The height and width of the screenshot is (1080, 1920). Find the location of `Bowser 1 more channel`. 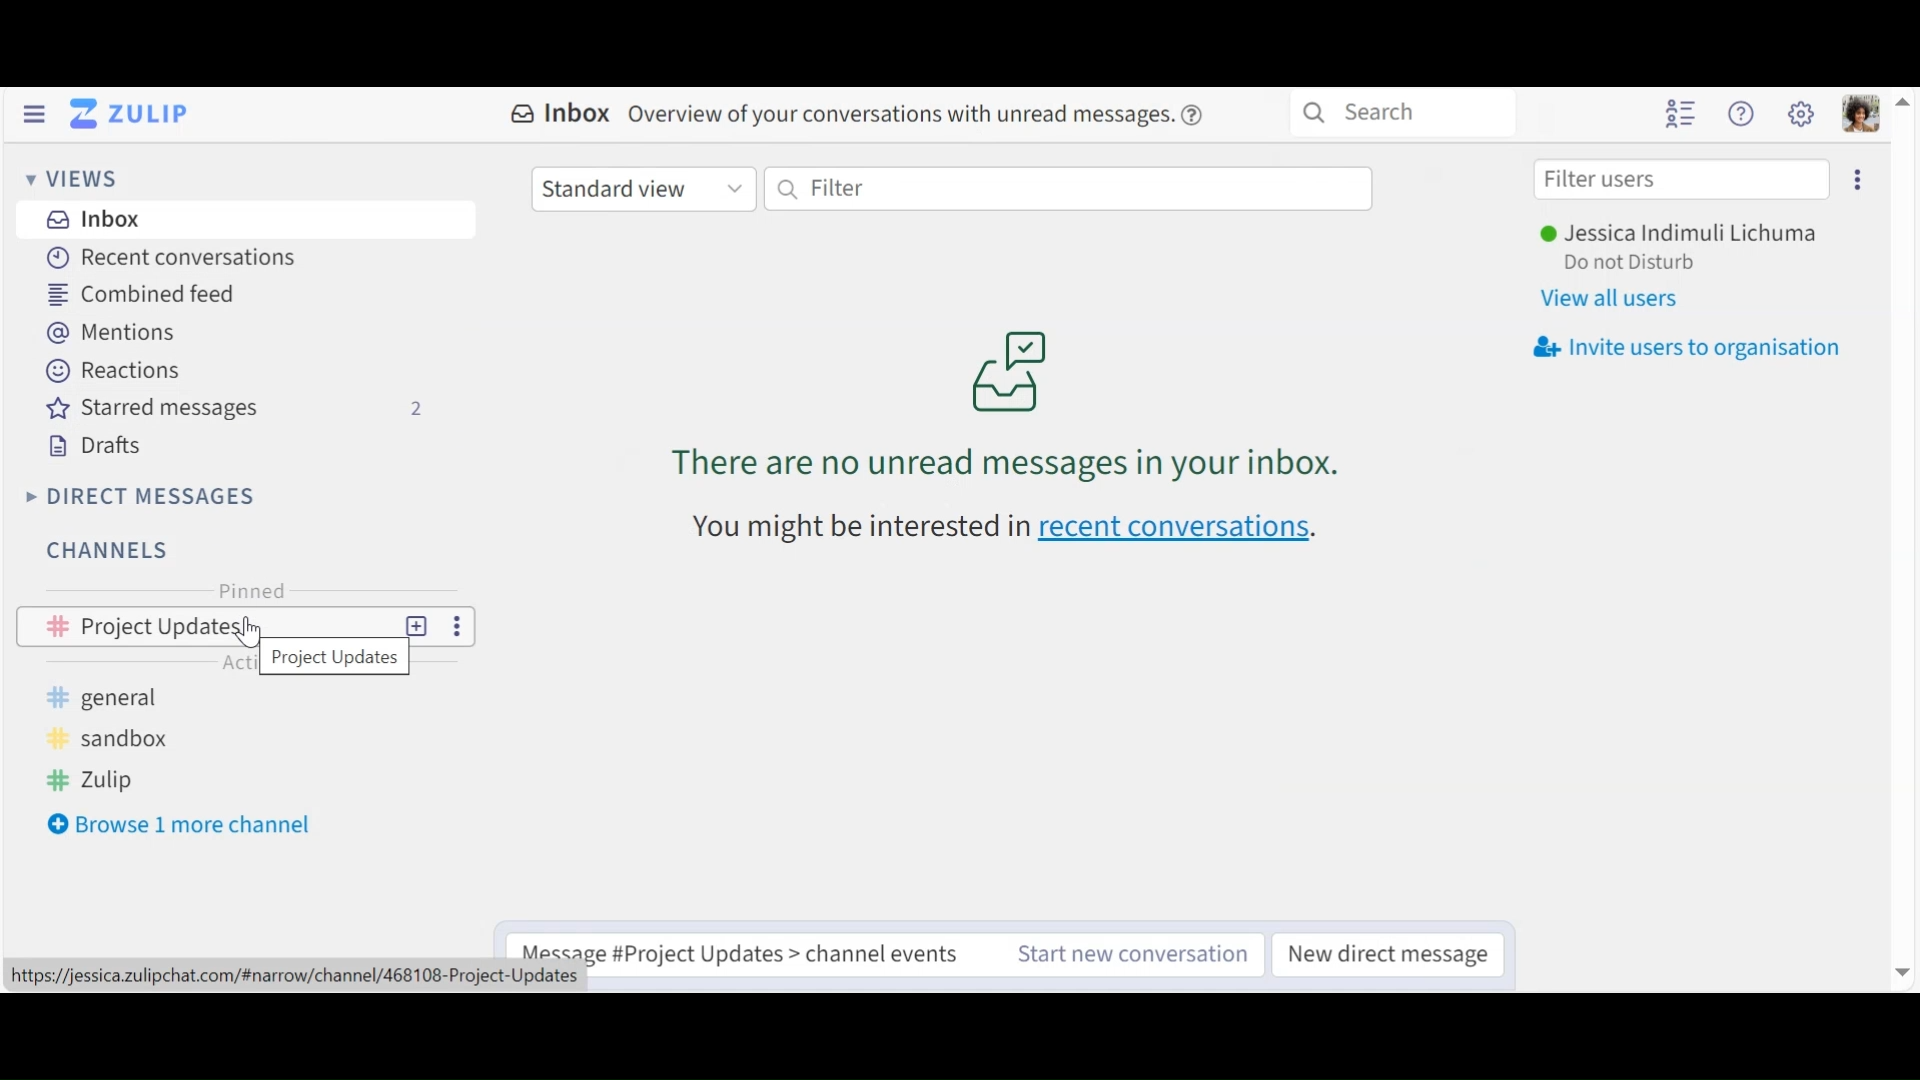

Bowser 1 more channel is located at coordinates (187, 825).